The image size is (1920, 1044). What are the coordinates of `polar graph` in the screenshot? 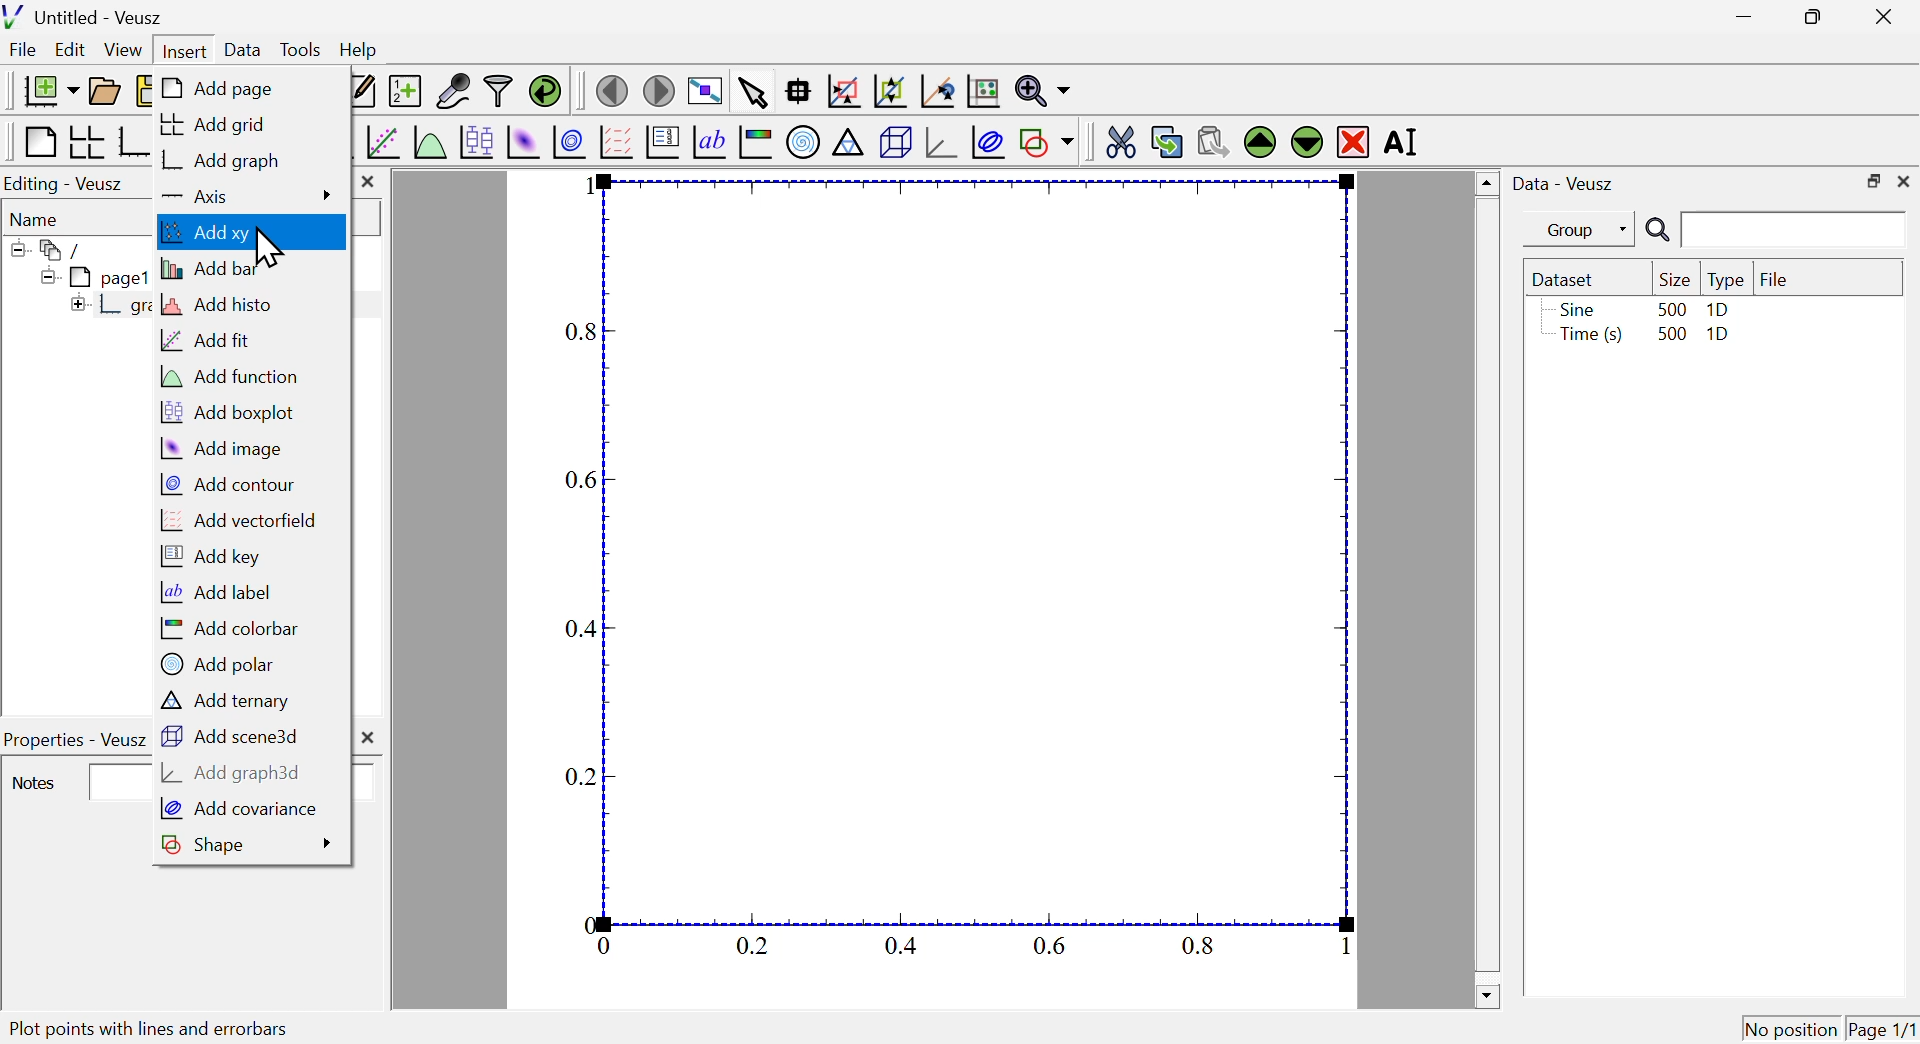 It's located at (805, 143).